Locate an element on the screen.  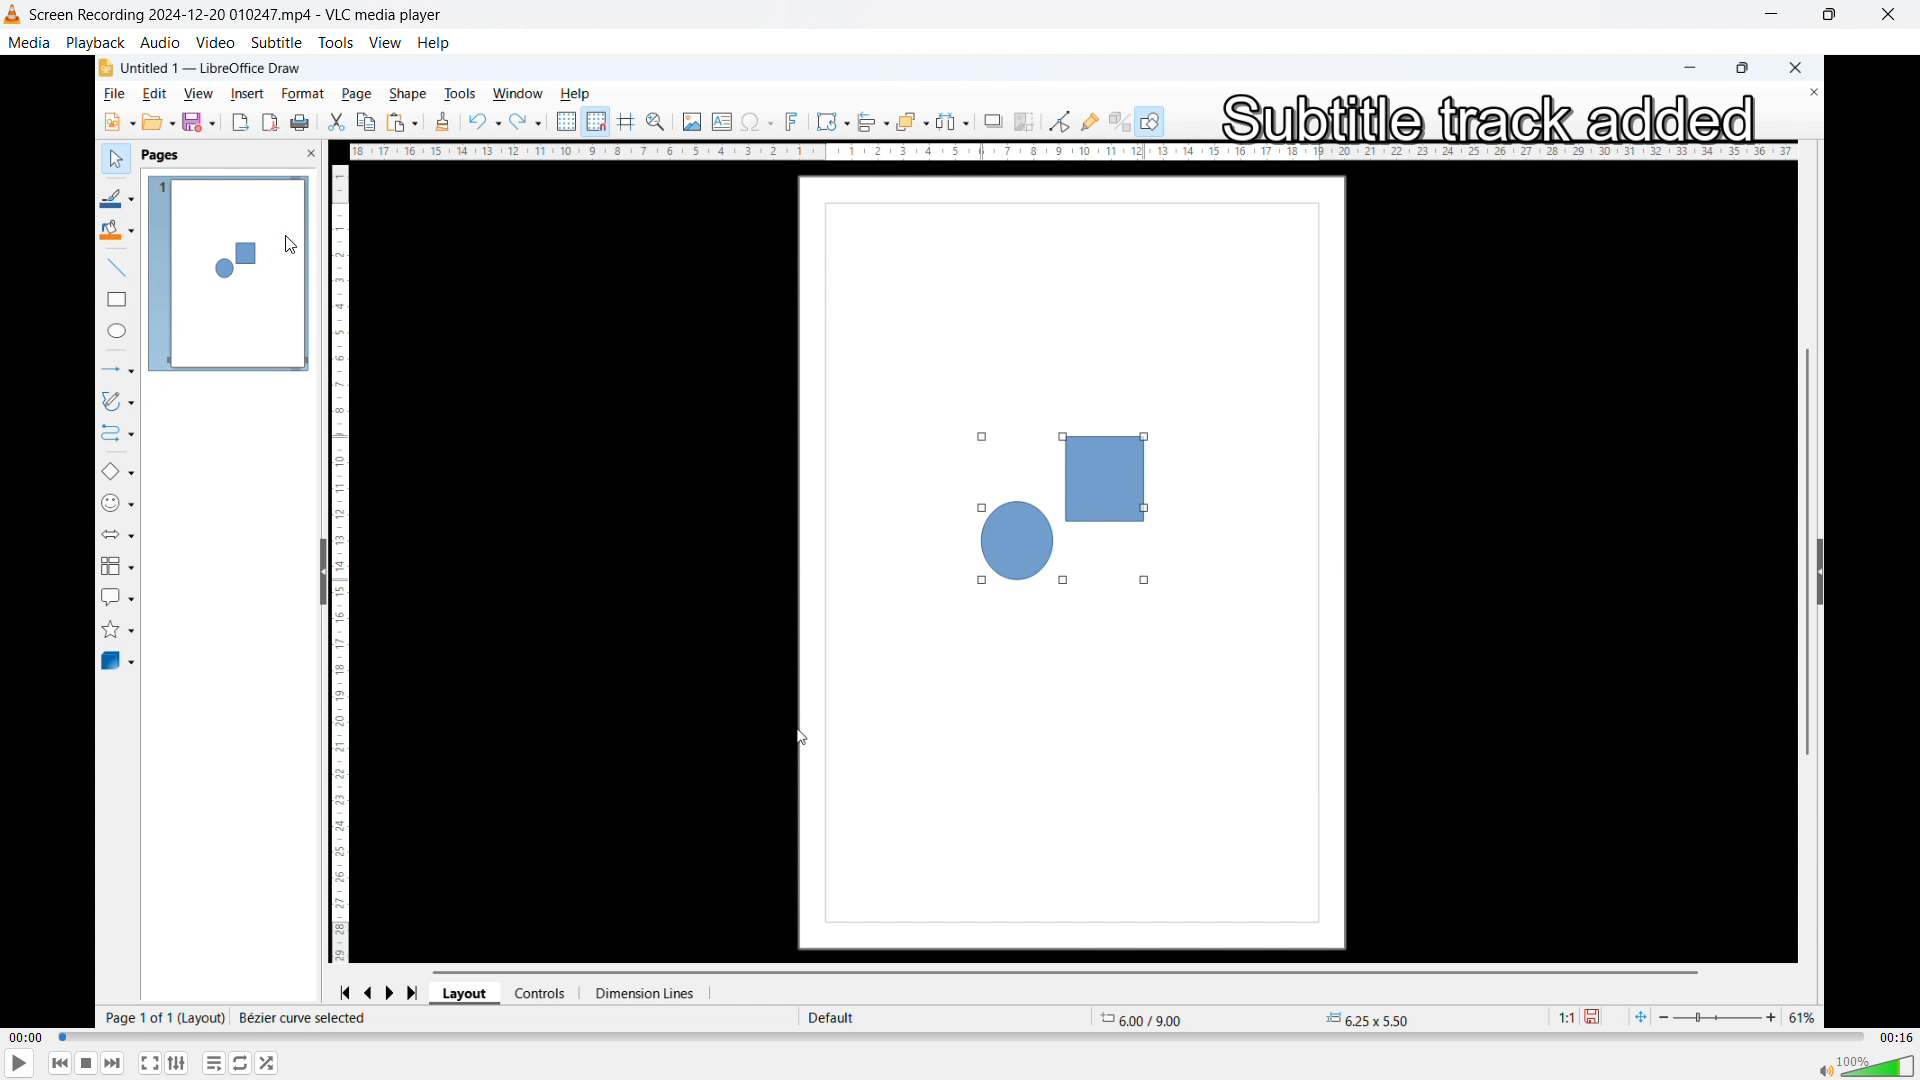
shapes is located at coordinates (1056, 507).